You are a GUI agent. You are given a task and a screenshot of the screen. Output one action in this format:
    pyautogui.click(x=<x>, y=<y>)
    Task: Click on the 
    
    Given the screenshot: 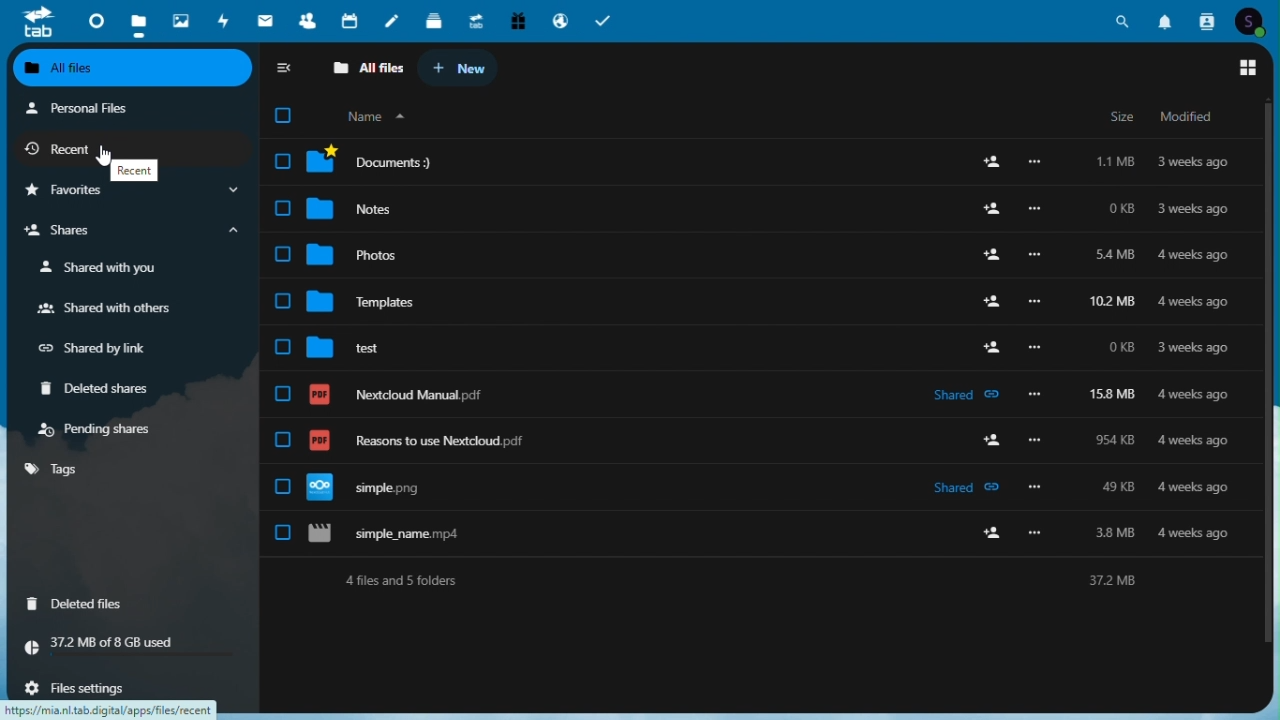 What is the action you would take?
    pyautogui.click(x=462, y=67)
    